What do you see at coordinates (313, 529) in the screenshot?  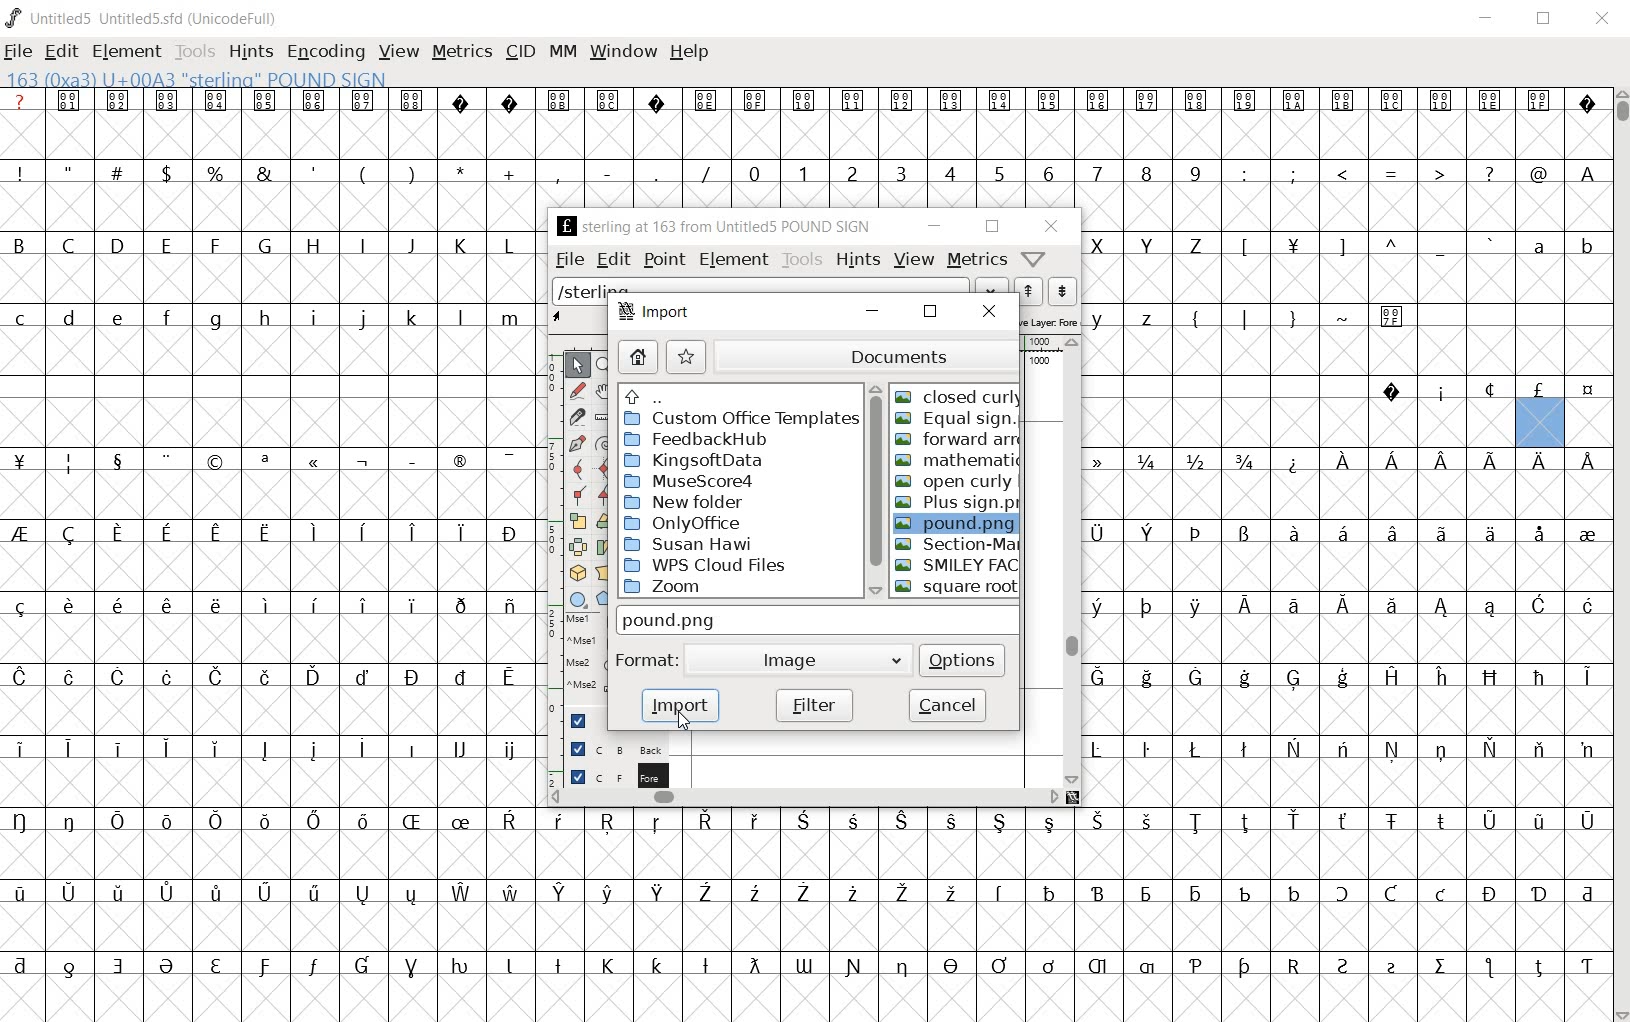 I see `Symbol` at bounding box center [313, 529].